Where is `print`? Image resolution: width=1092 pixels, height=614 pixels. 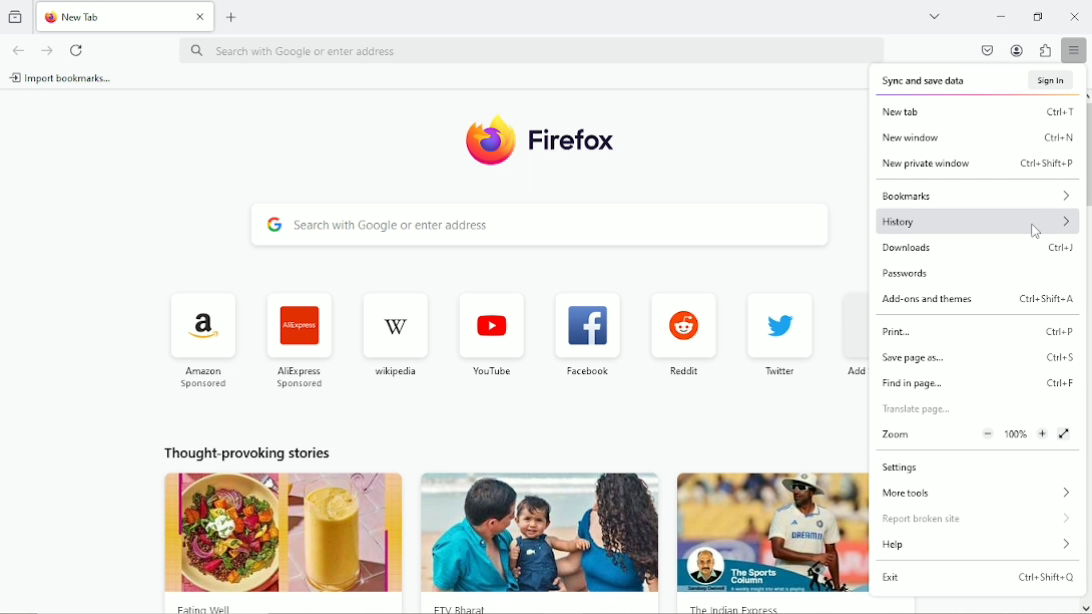
print is located at coordinates (977, 331).